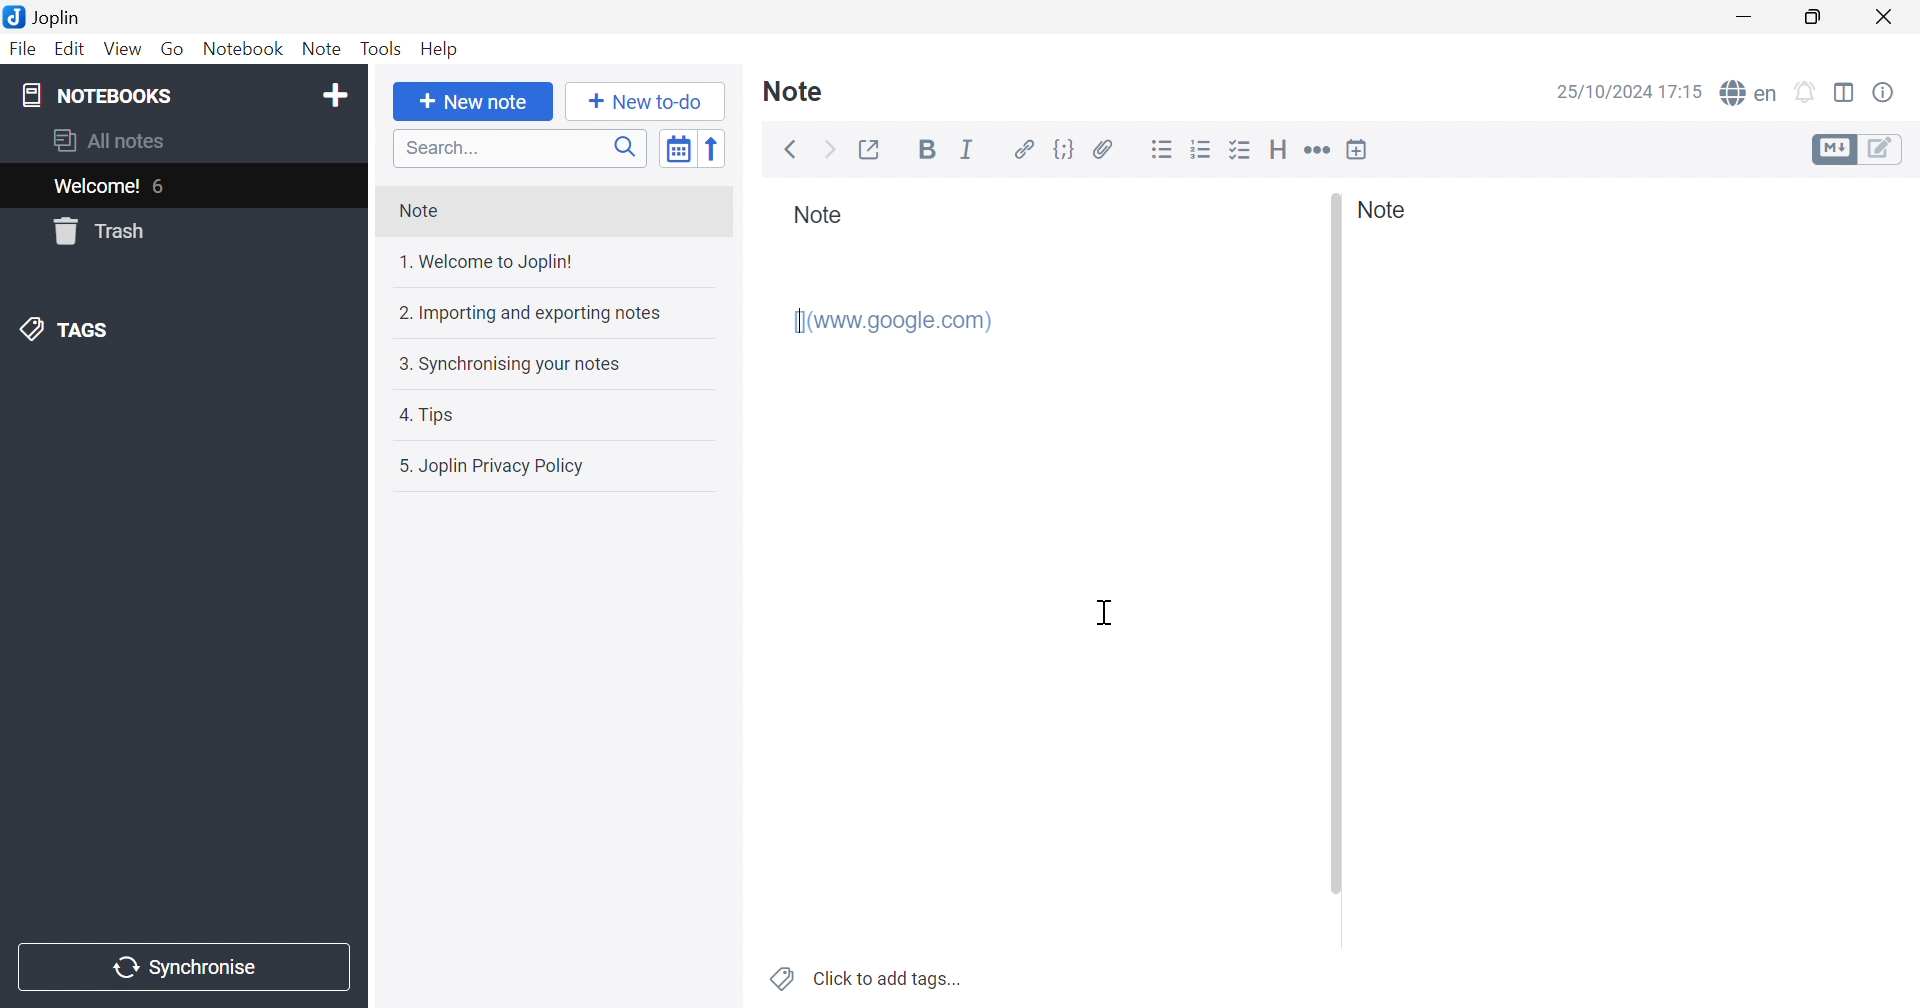 The height and width of the screenshot is (1008, 1920). What do you see at coordinates (1279, 150) in the screenshot?
I see `Heading` at bounding box center [1279, 150].